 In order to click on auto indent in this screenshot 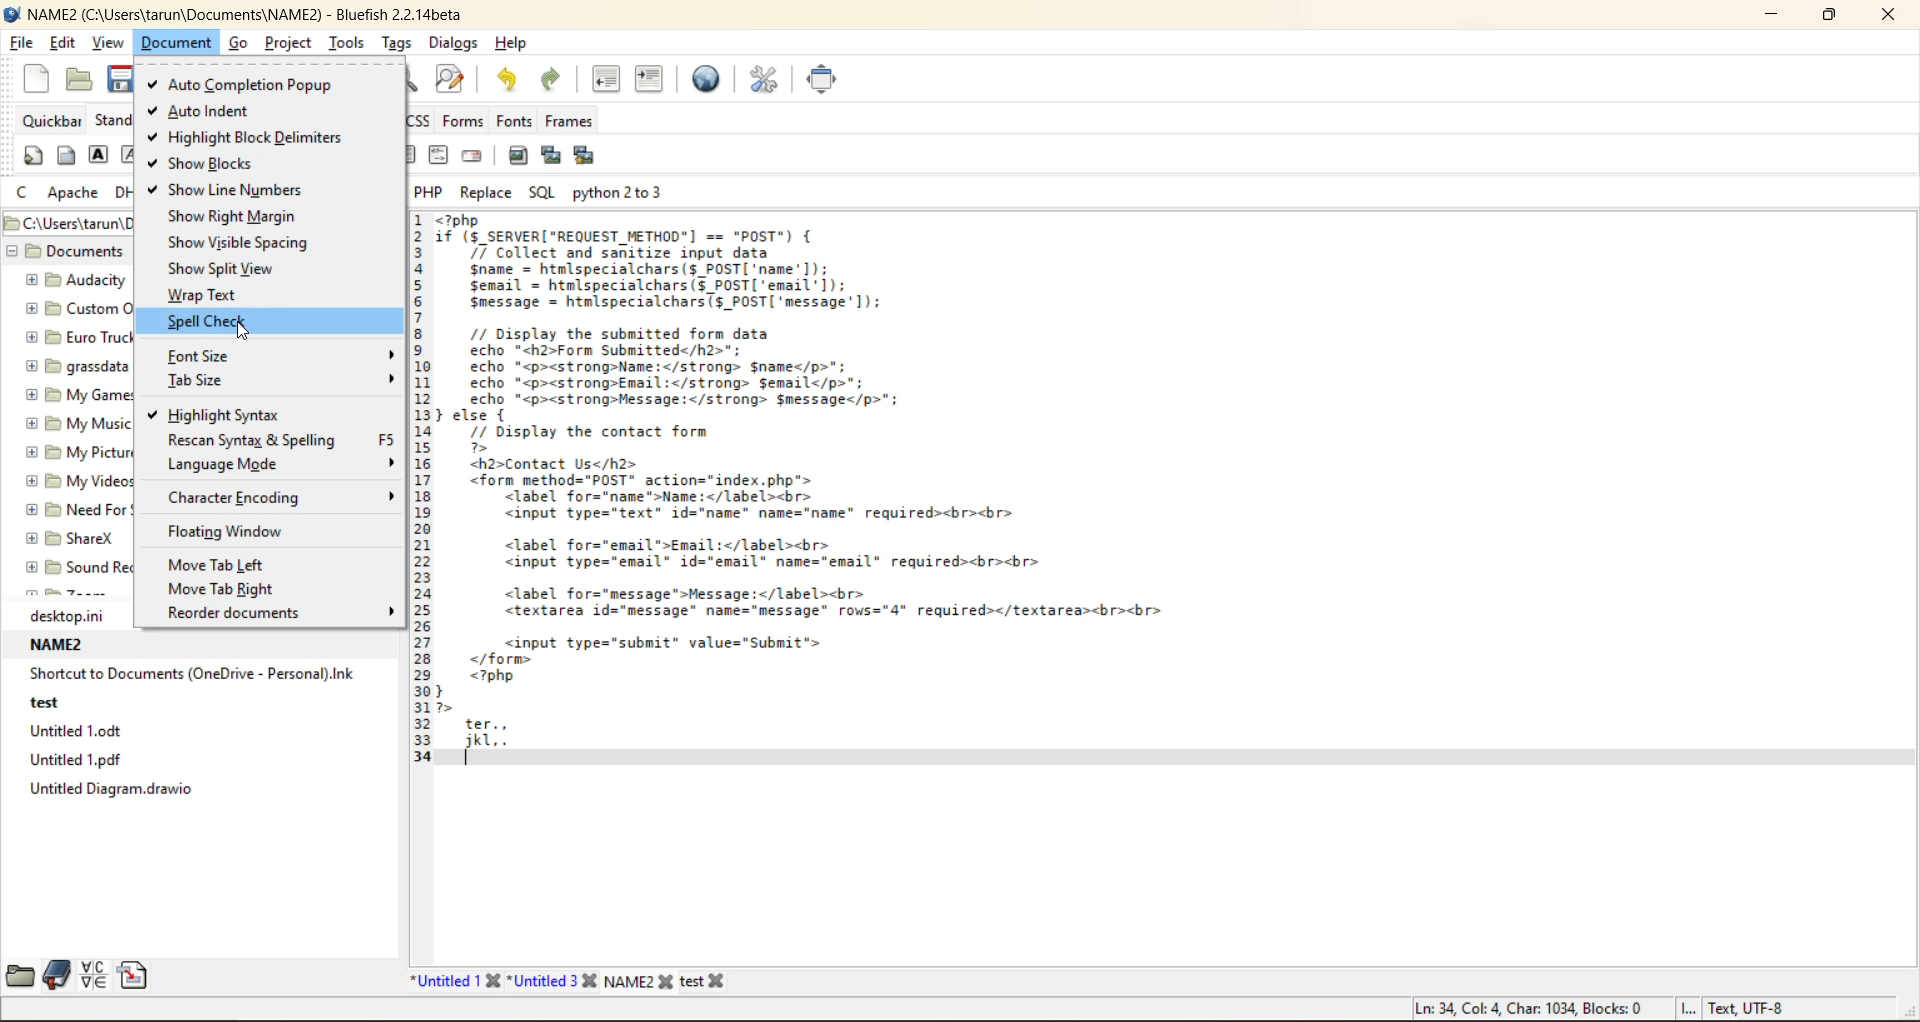, I will do `click(202, 113)`.